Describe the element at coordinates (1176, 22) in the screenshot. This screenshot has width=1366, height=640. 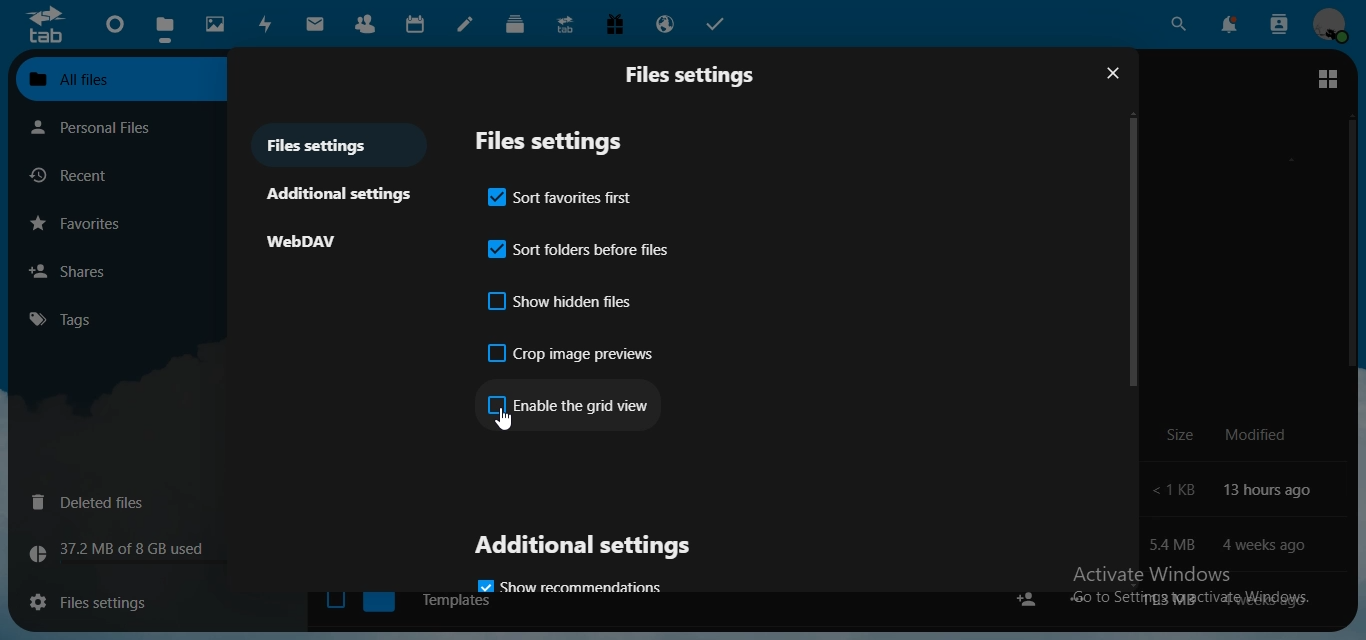
I see `search` at that location.